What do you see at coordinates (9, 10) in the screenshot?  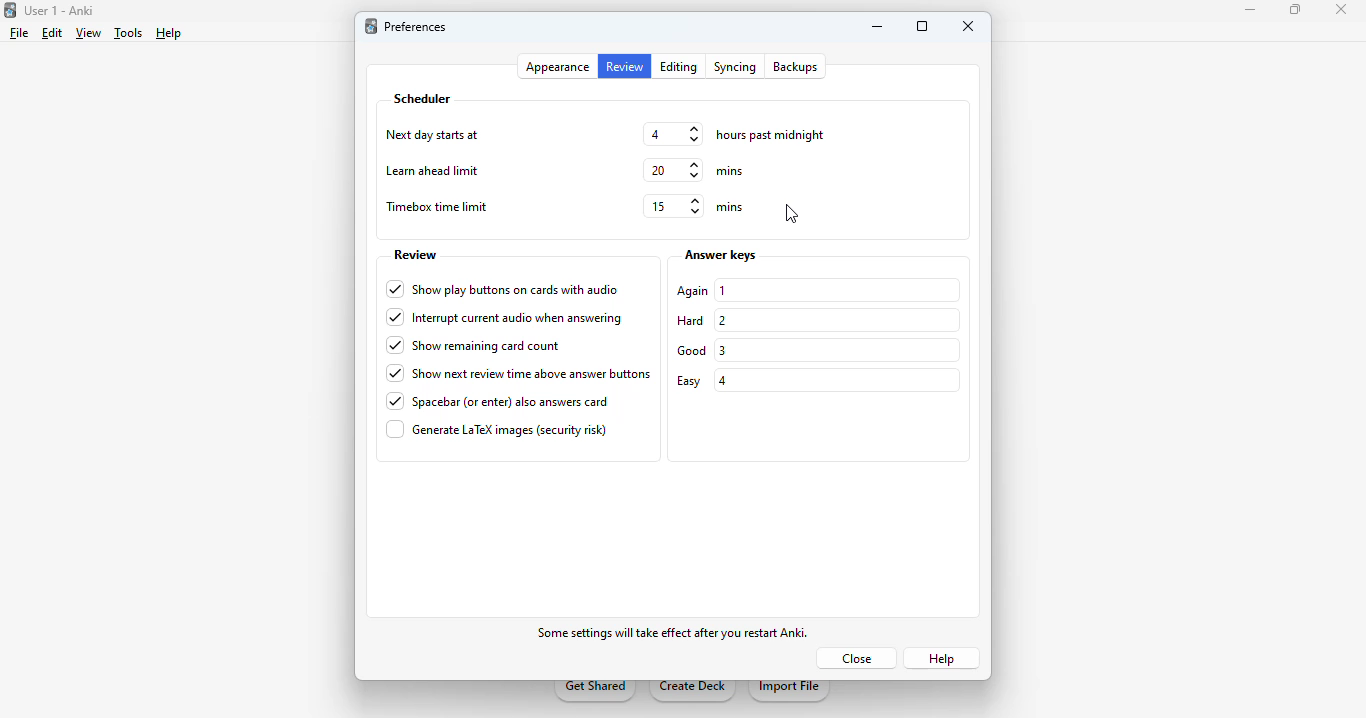 I see `logo` at bounding box center [9, 10].